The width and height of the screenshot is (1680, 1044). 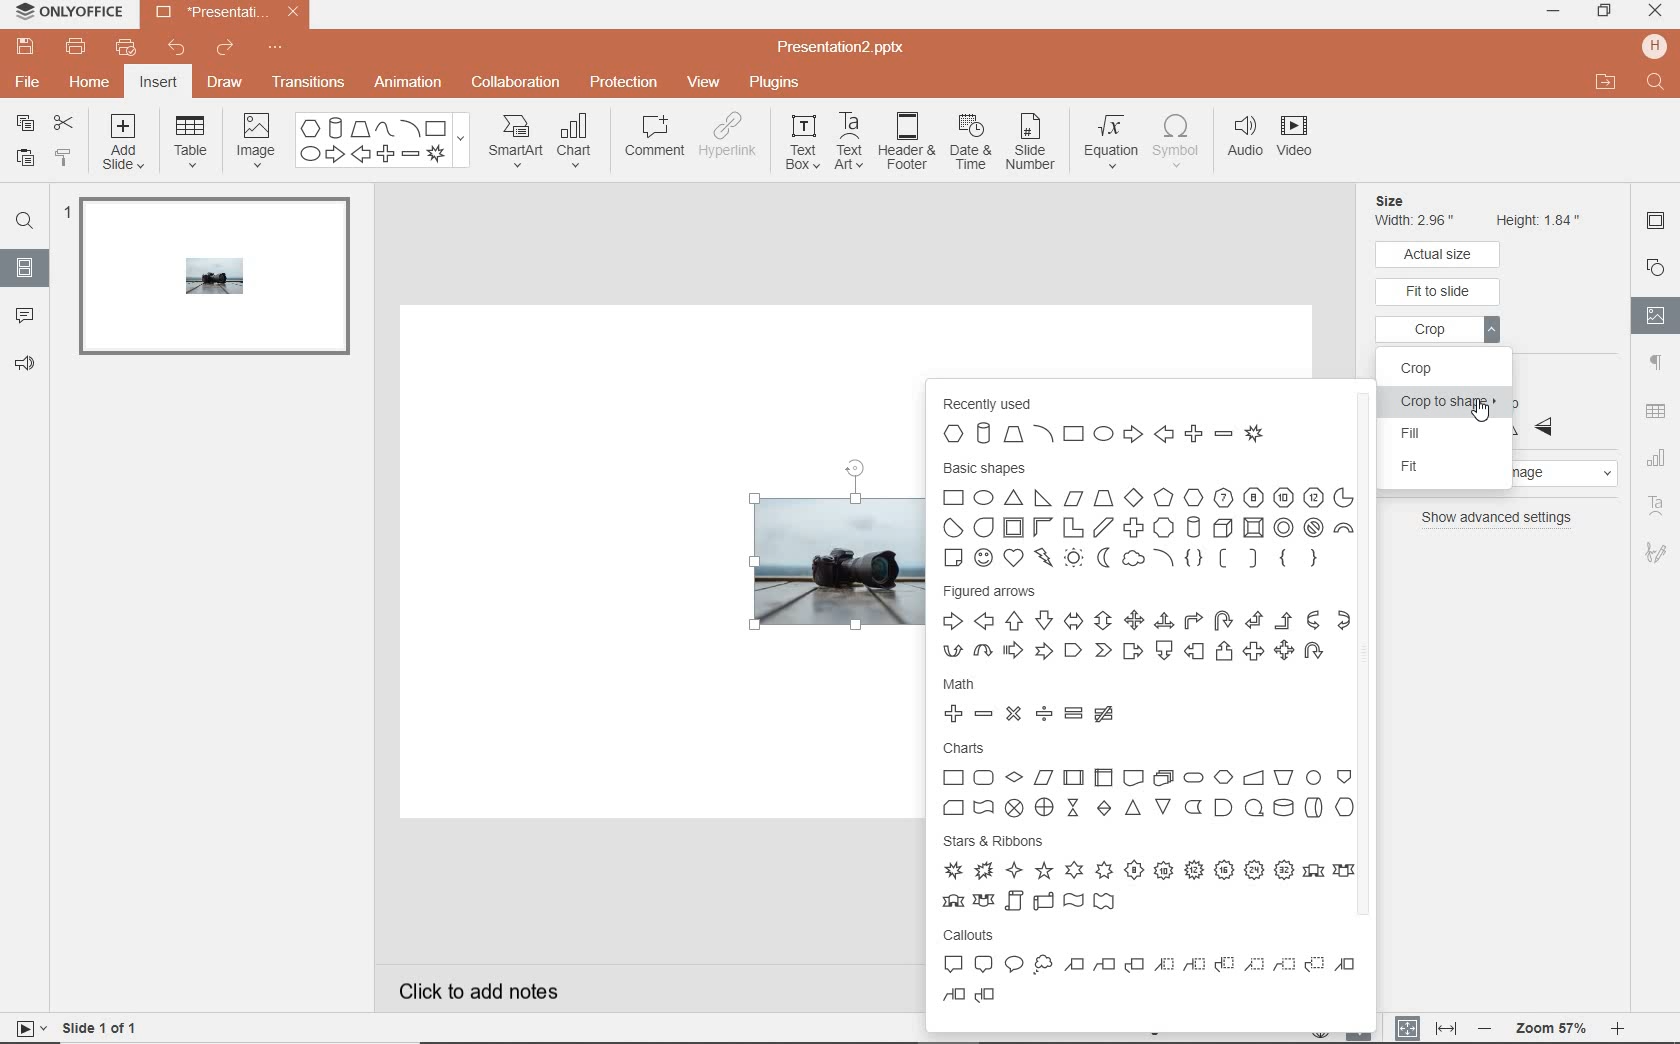 What do you see at coordinates (908, 147) in the screenshot?
I see `header & footer` at bounding box center [908, 147].